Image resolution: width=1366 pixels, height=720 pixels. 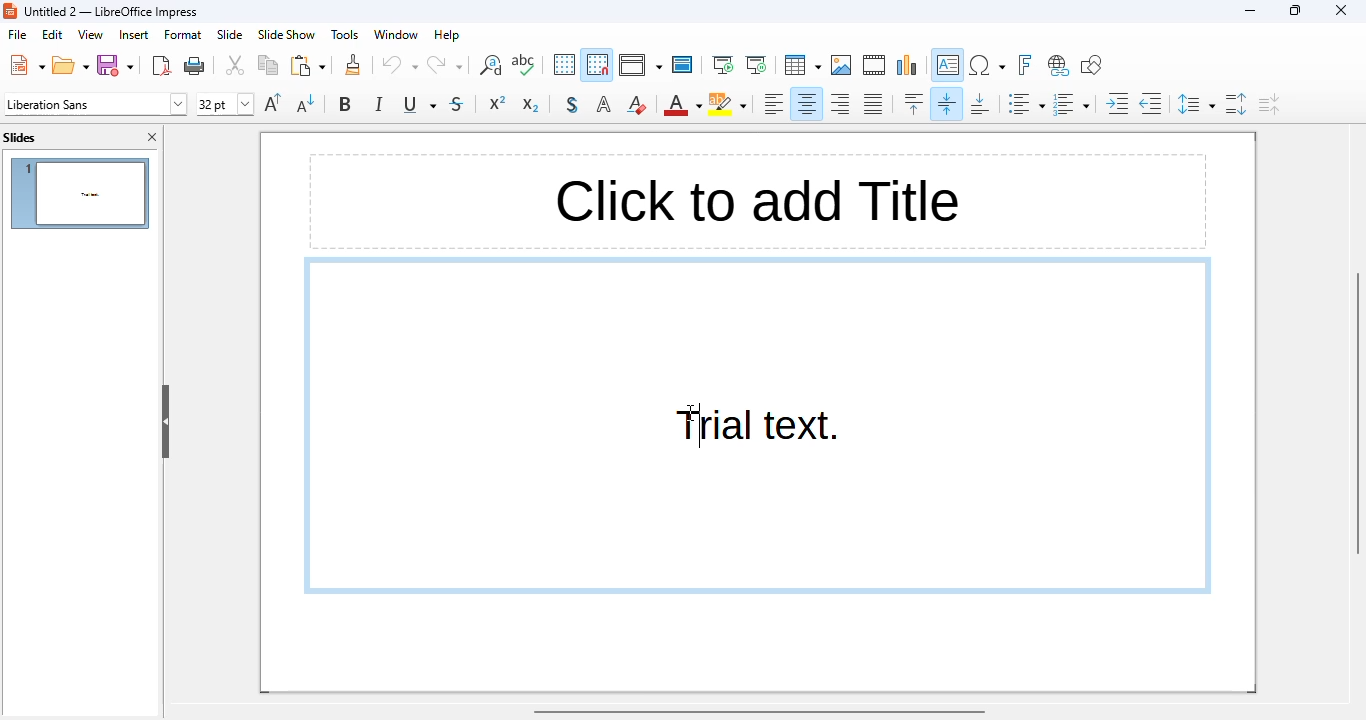 What do you see at coordinates (987, 65) in the screenshot?
I see `insert special characters` at bounding box center [987, 65].